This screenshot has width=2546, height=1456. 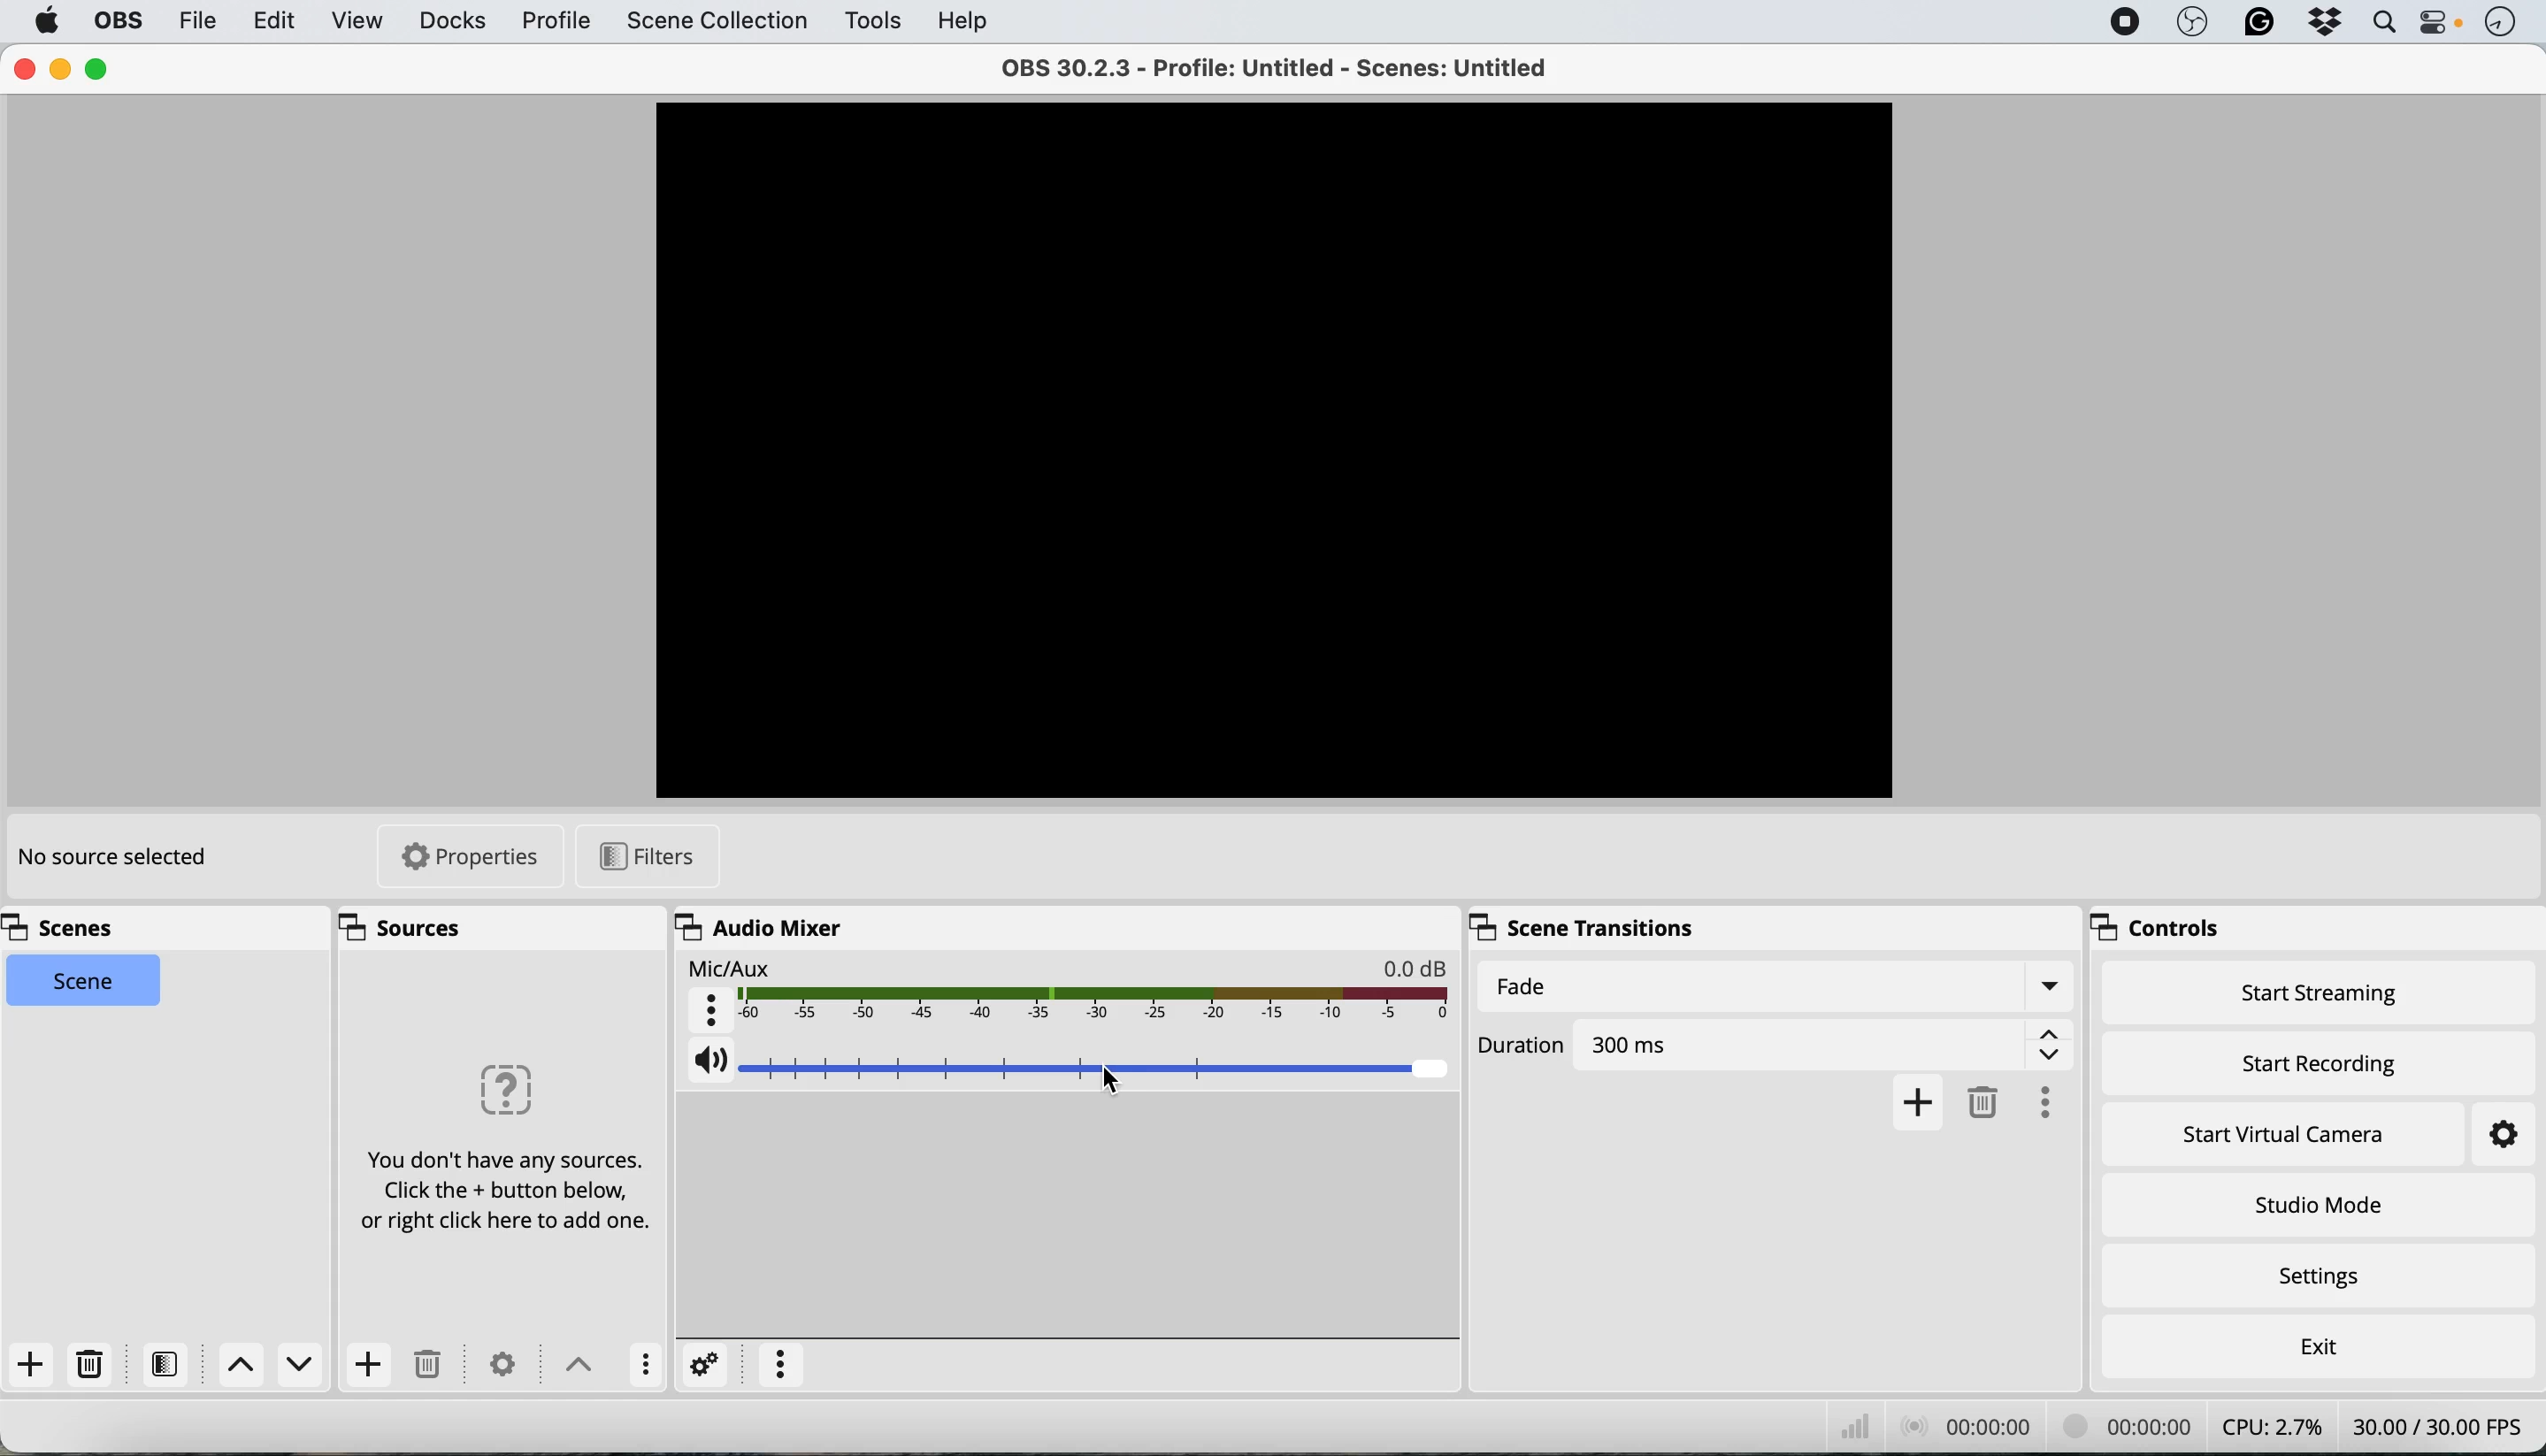 What do you see at coordinates (768, 929) in the screenshot?
I see `audio mixer` at bounding box center [768, 929].